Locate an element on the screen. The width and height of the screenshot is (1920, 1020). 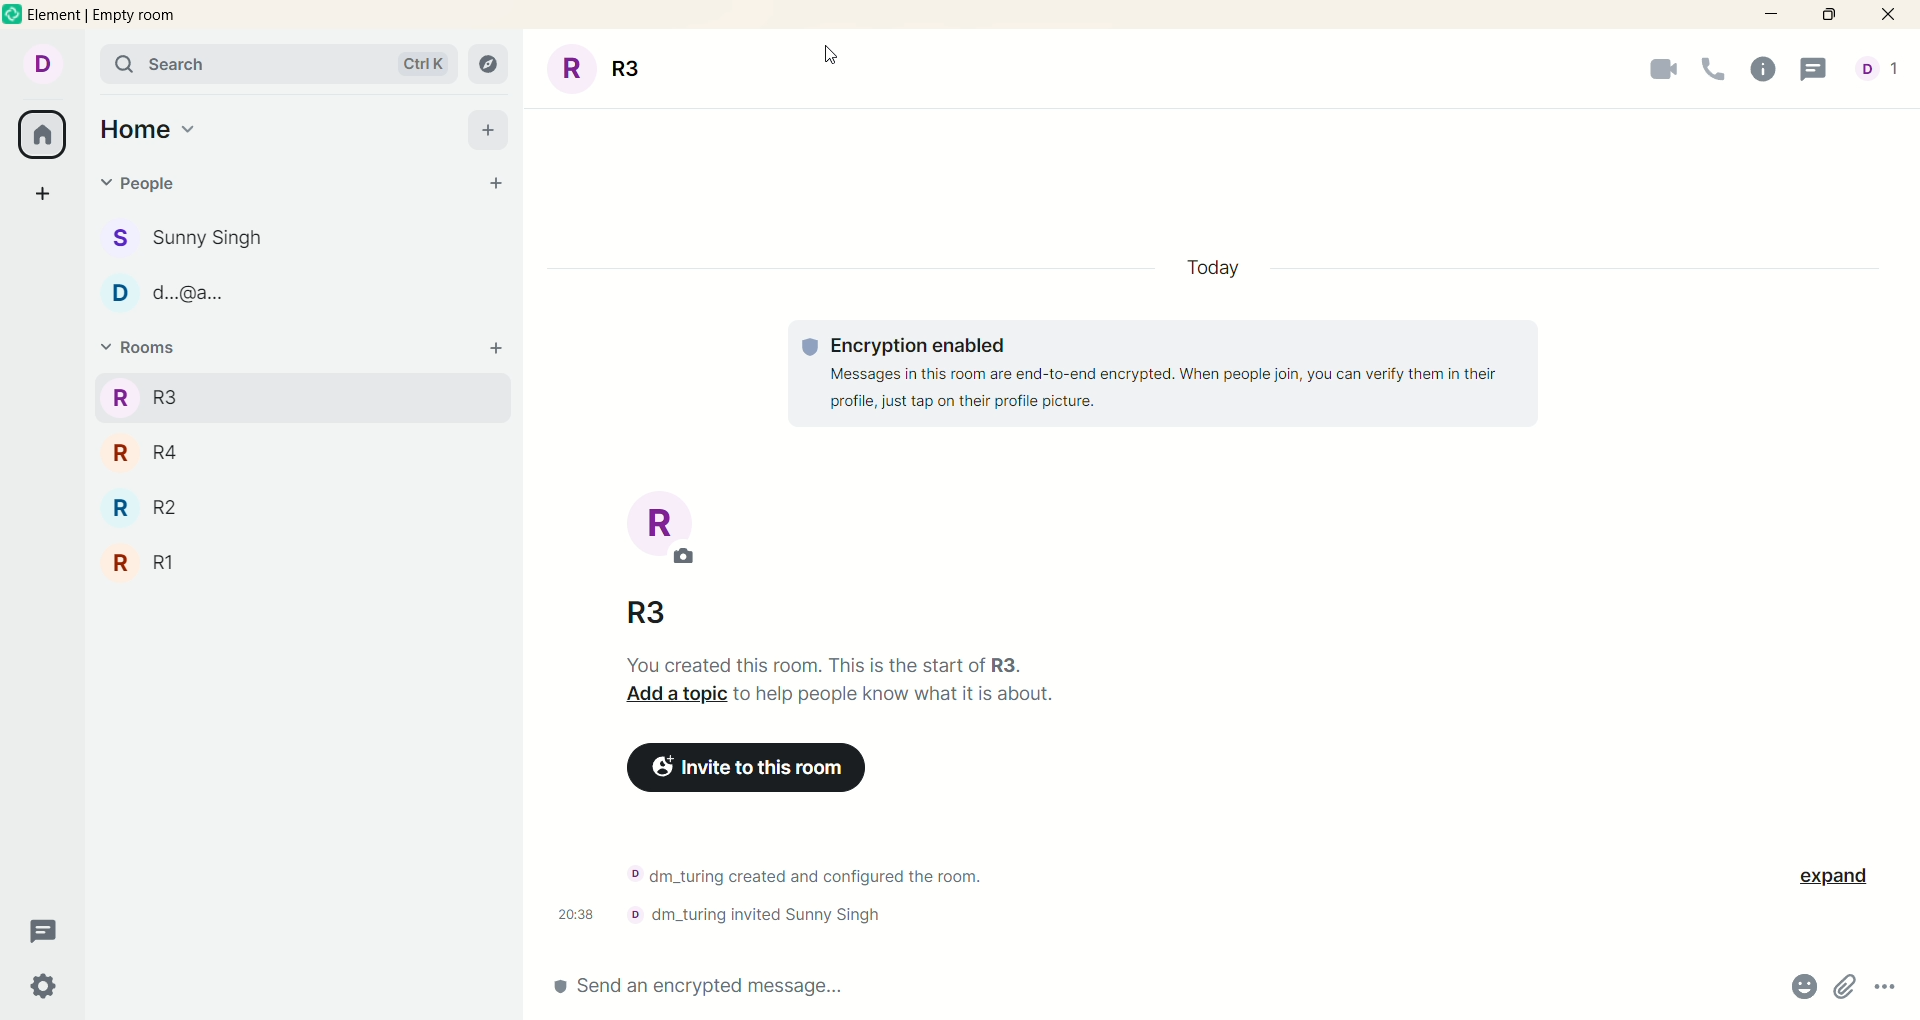
R R1 is located at coordinates (144, 562).